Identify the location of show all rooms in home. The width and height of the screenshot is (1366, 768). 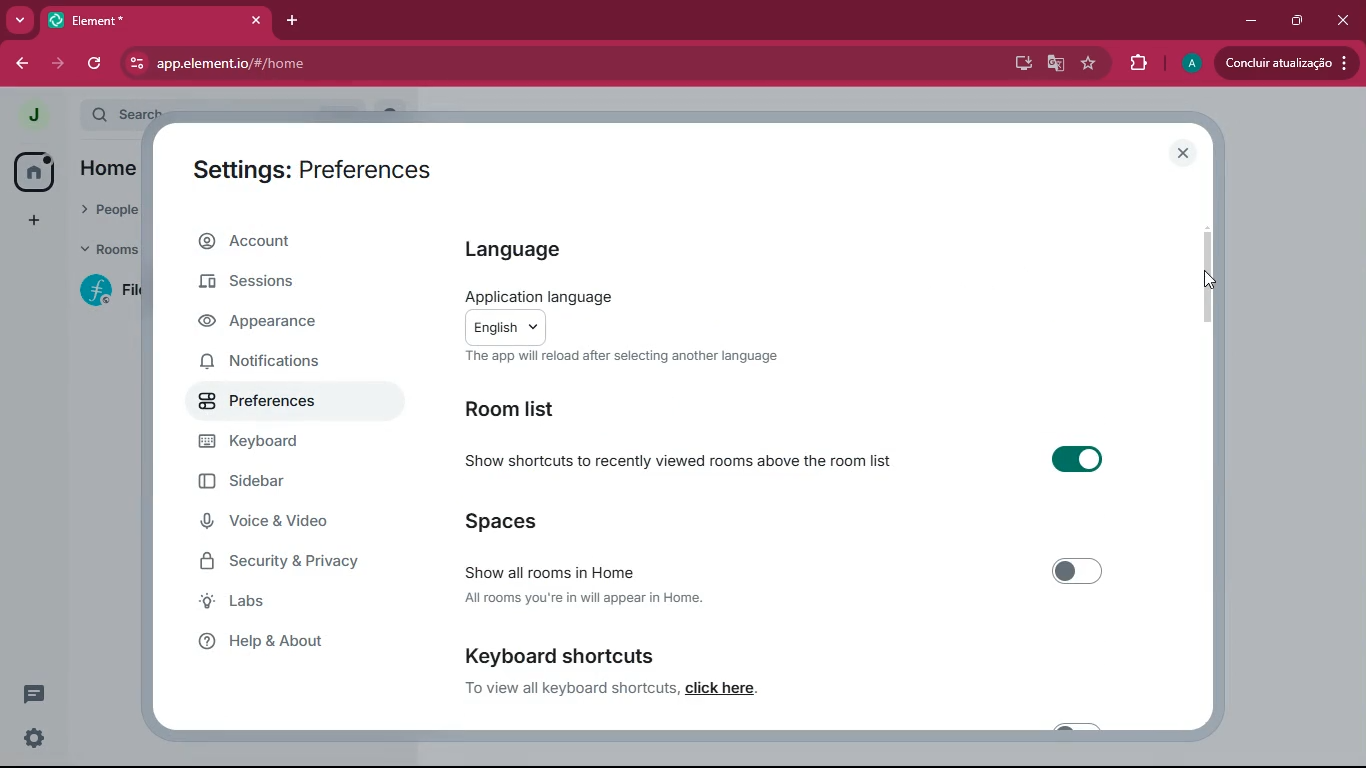
(550, 570).